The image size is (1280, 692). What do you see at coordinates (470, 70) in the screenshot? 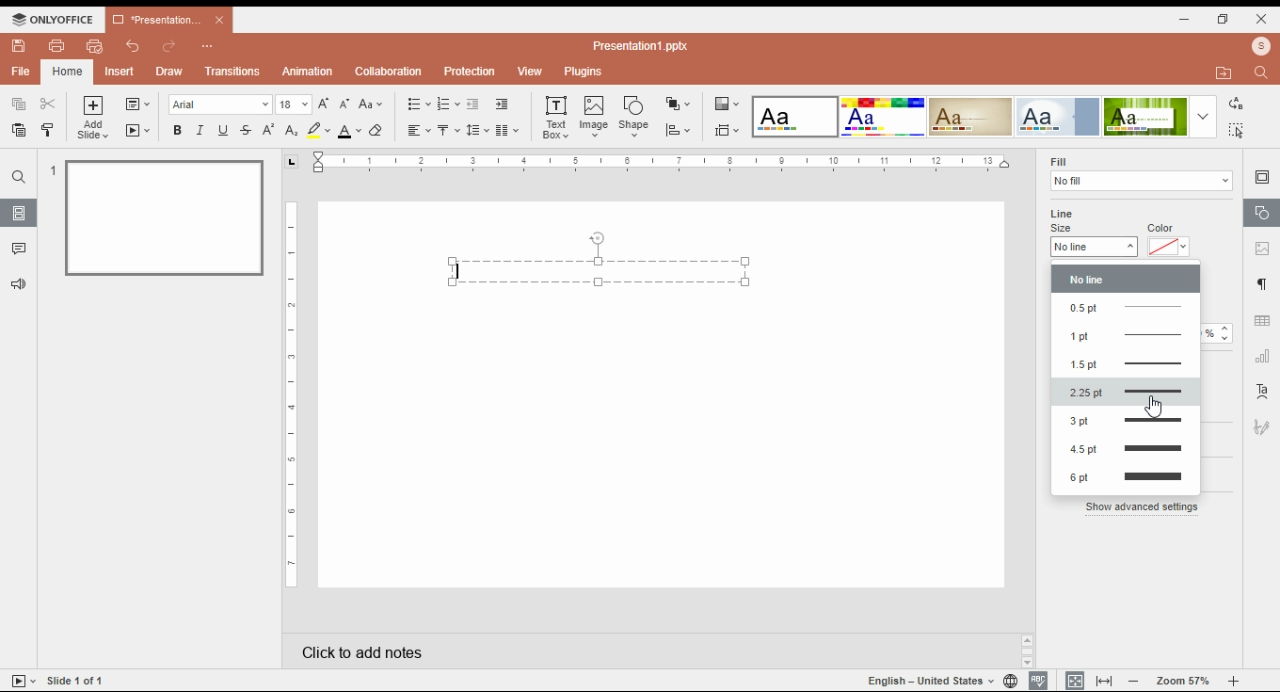
I see `protection` at bounding box center [470, 70].